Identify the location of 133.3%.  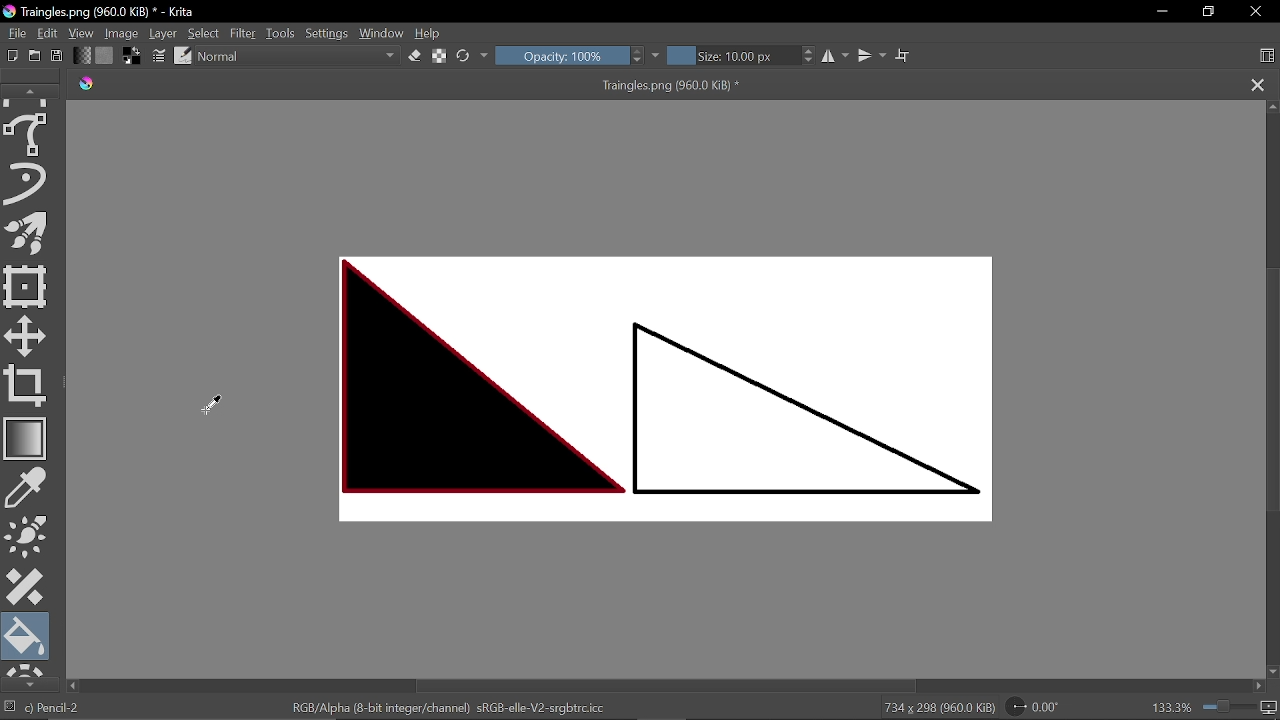
(1170, 709).